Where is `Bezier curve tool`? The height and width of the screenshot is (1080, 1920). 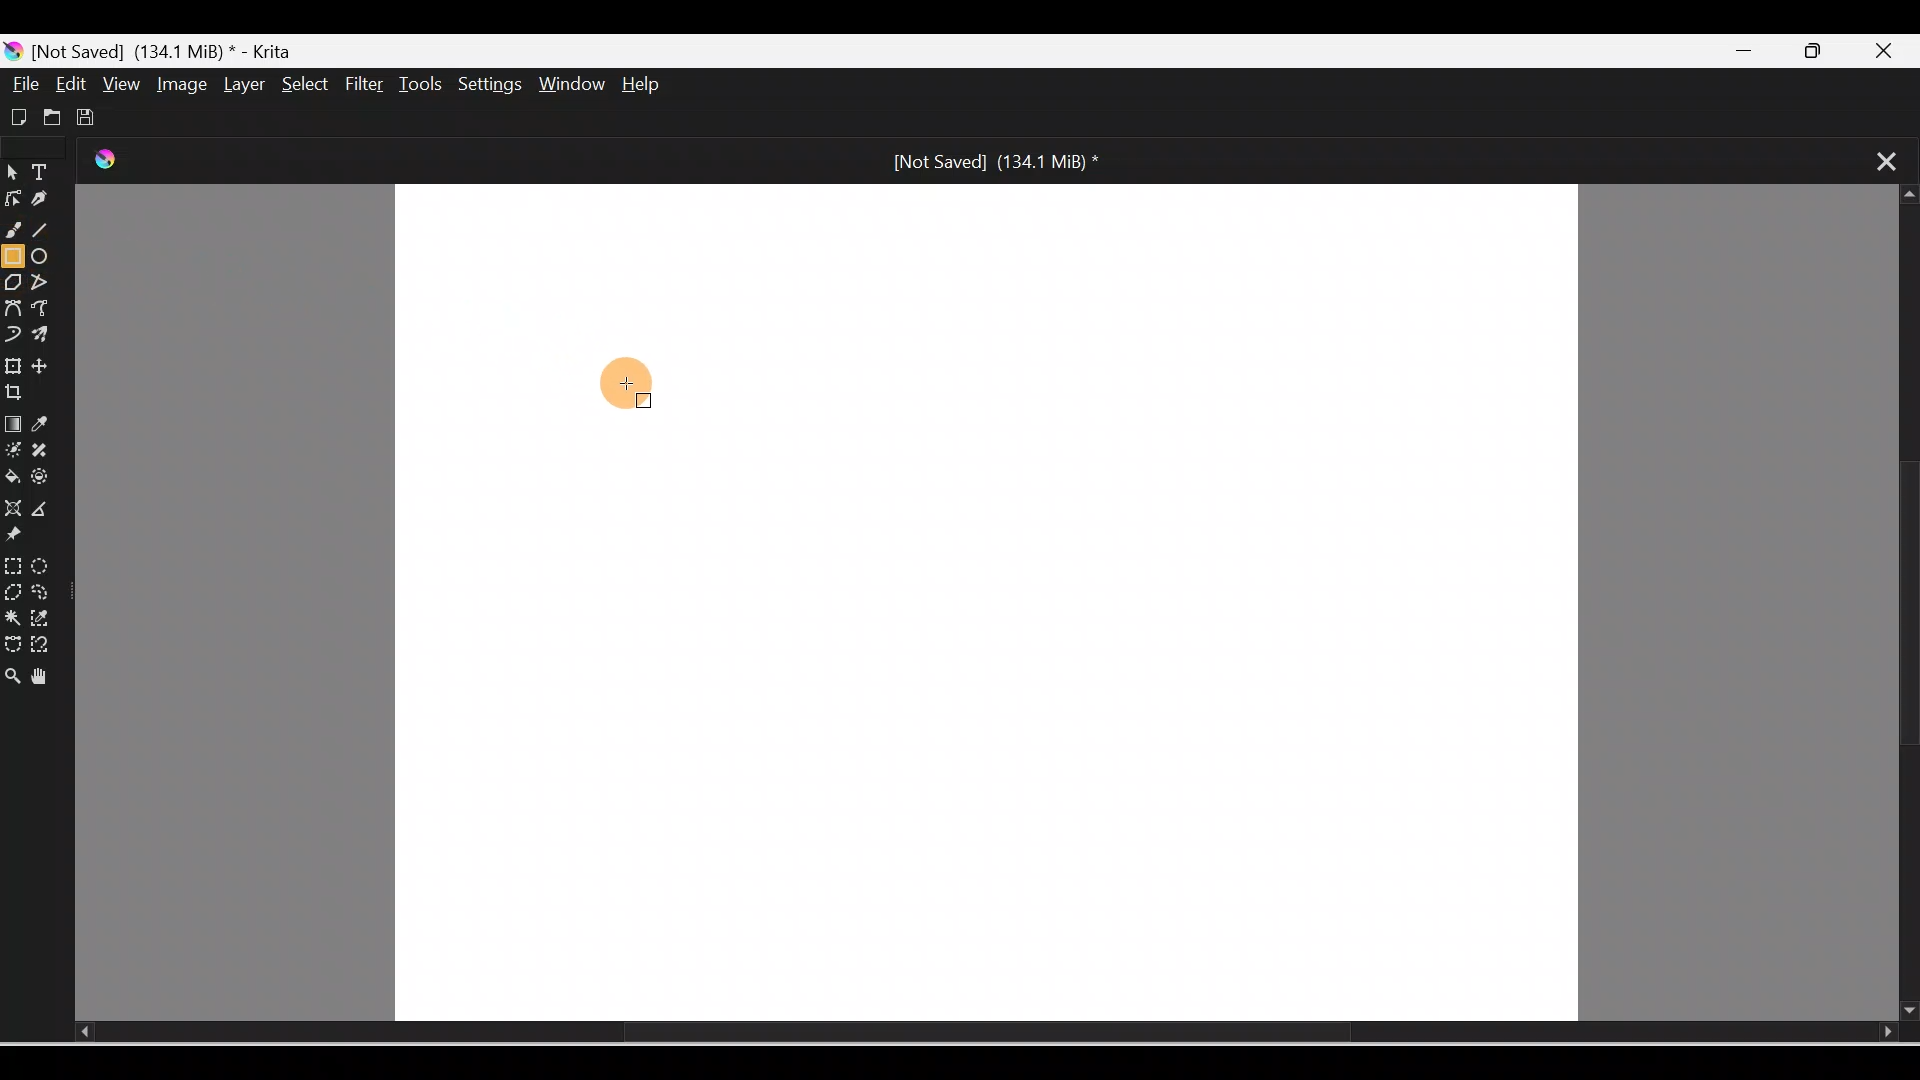 Bezier curve tool is located at coordinates (14, 307).